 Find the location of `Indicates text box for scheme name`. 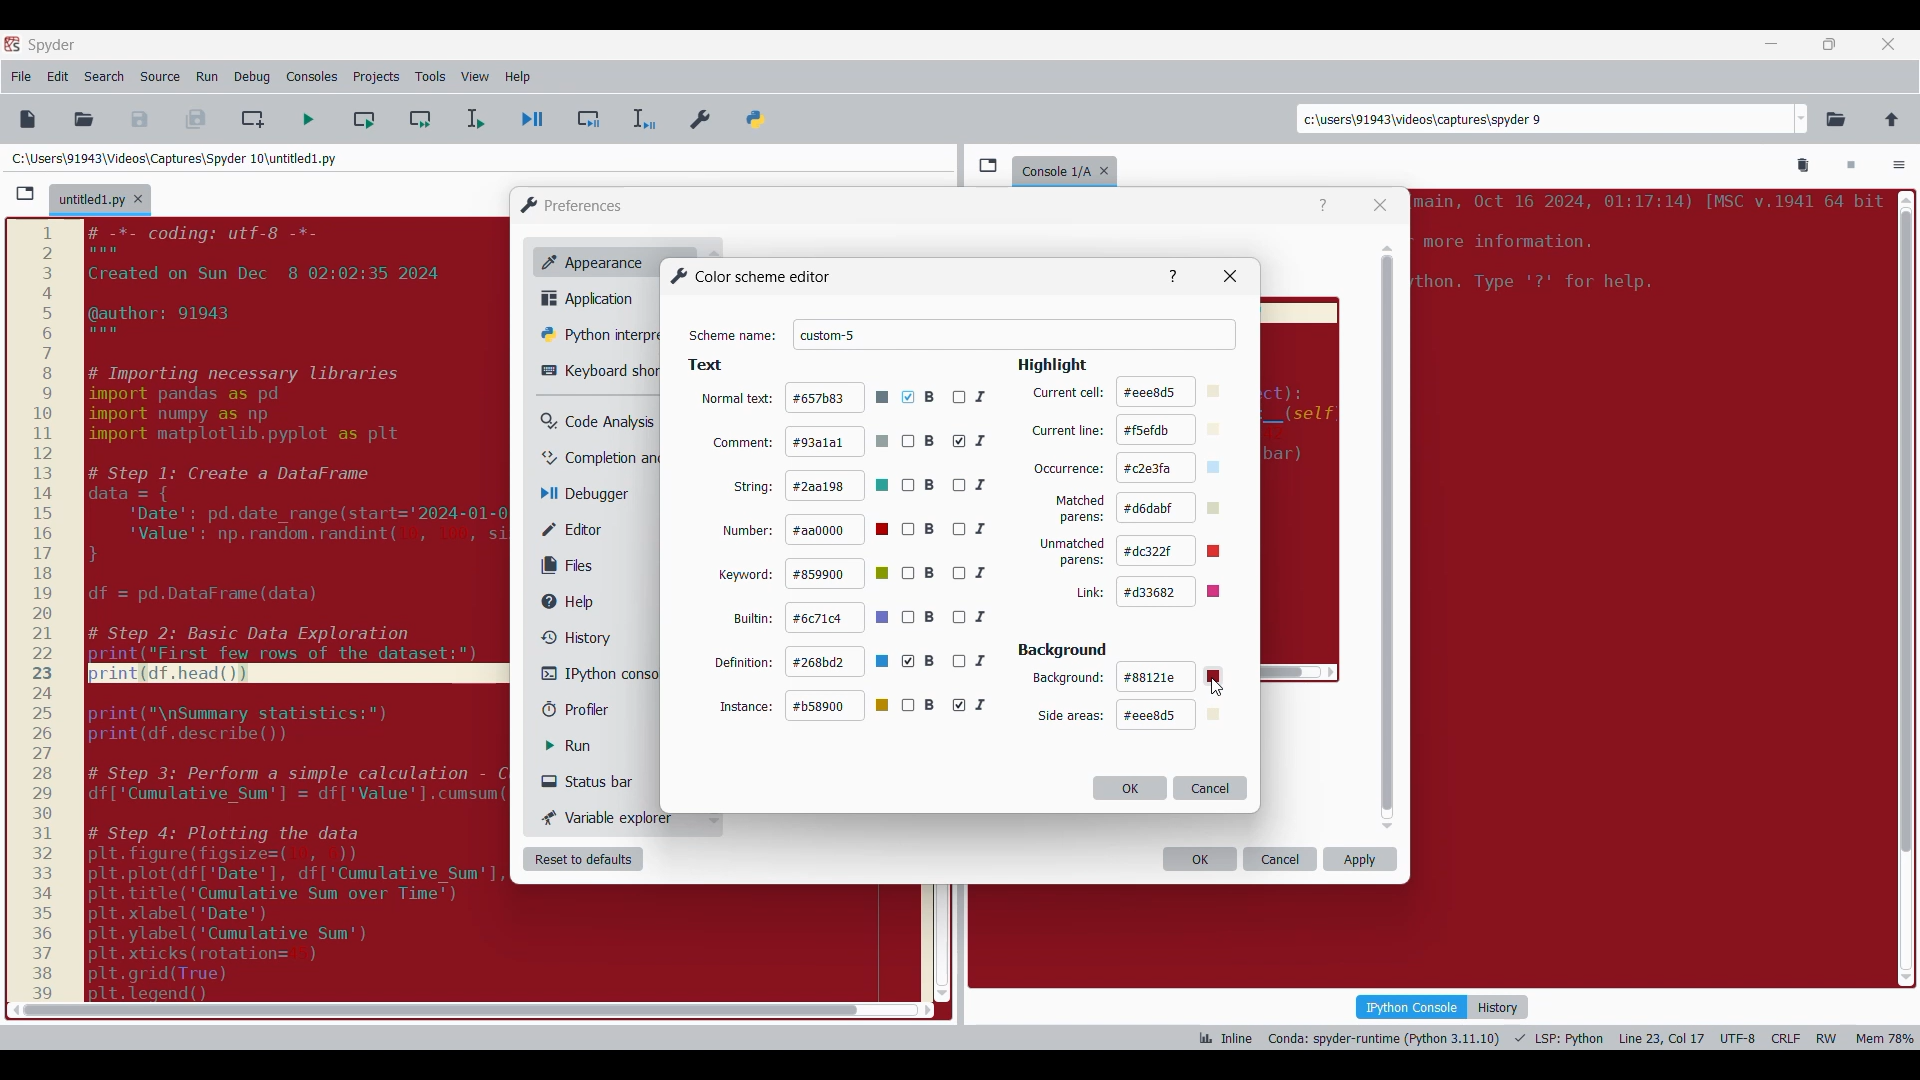

Indicates text box for scheme name is located at coordinates (733, 336).